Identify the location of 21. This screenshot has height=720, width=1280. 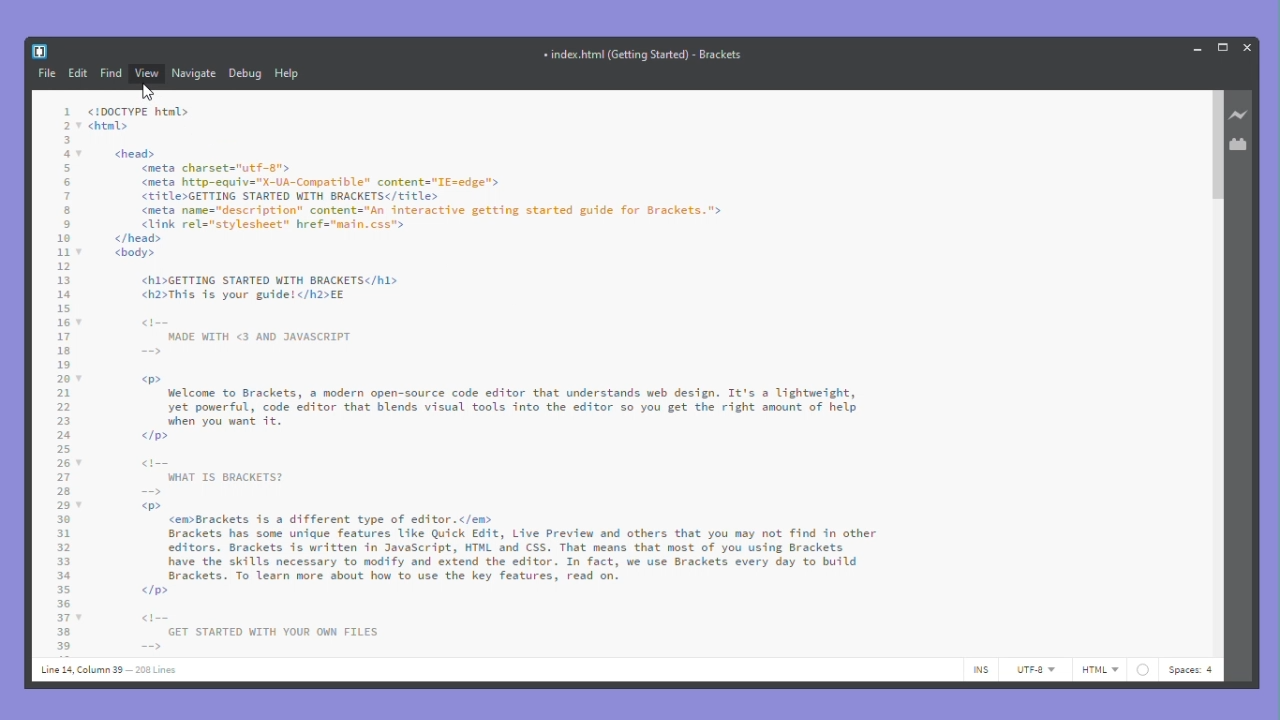
(63, 393).